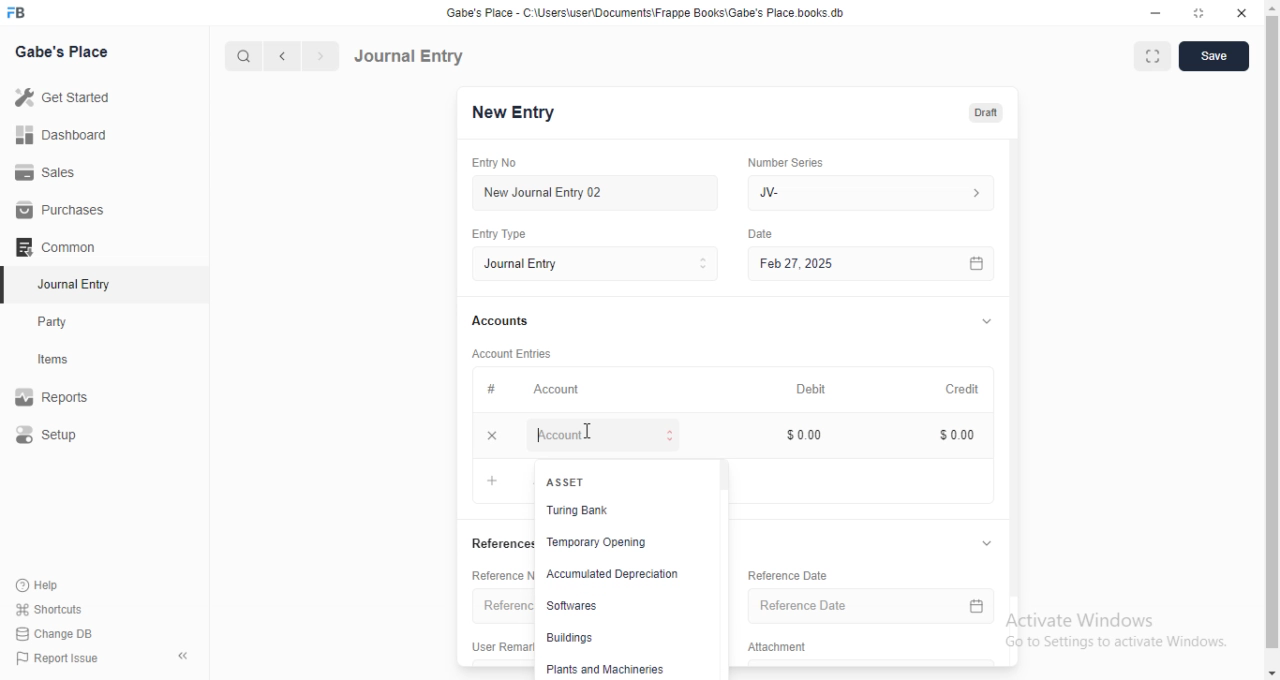 The width and height of the screenshot is (1280, 680). I want to click on FB, so click(19, 11).